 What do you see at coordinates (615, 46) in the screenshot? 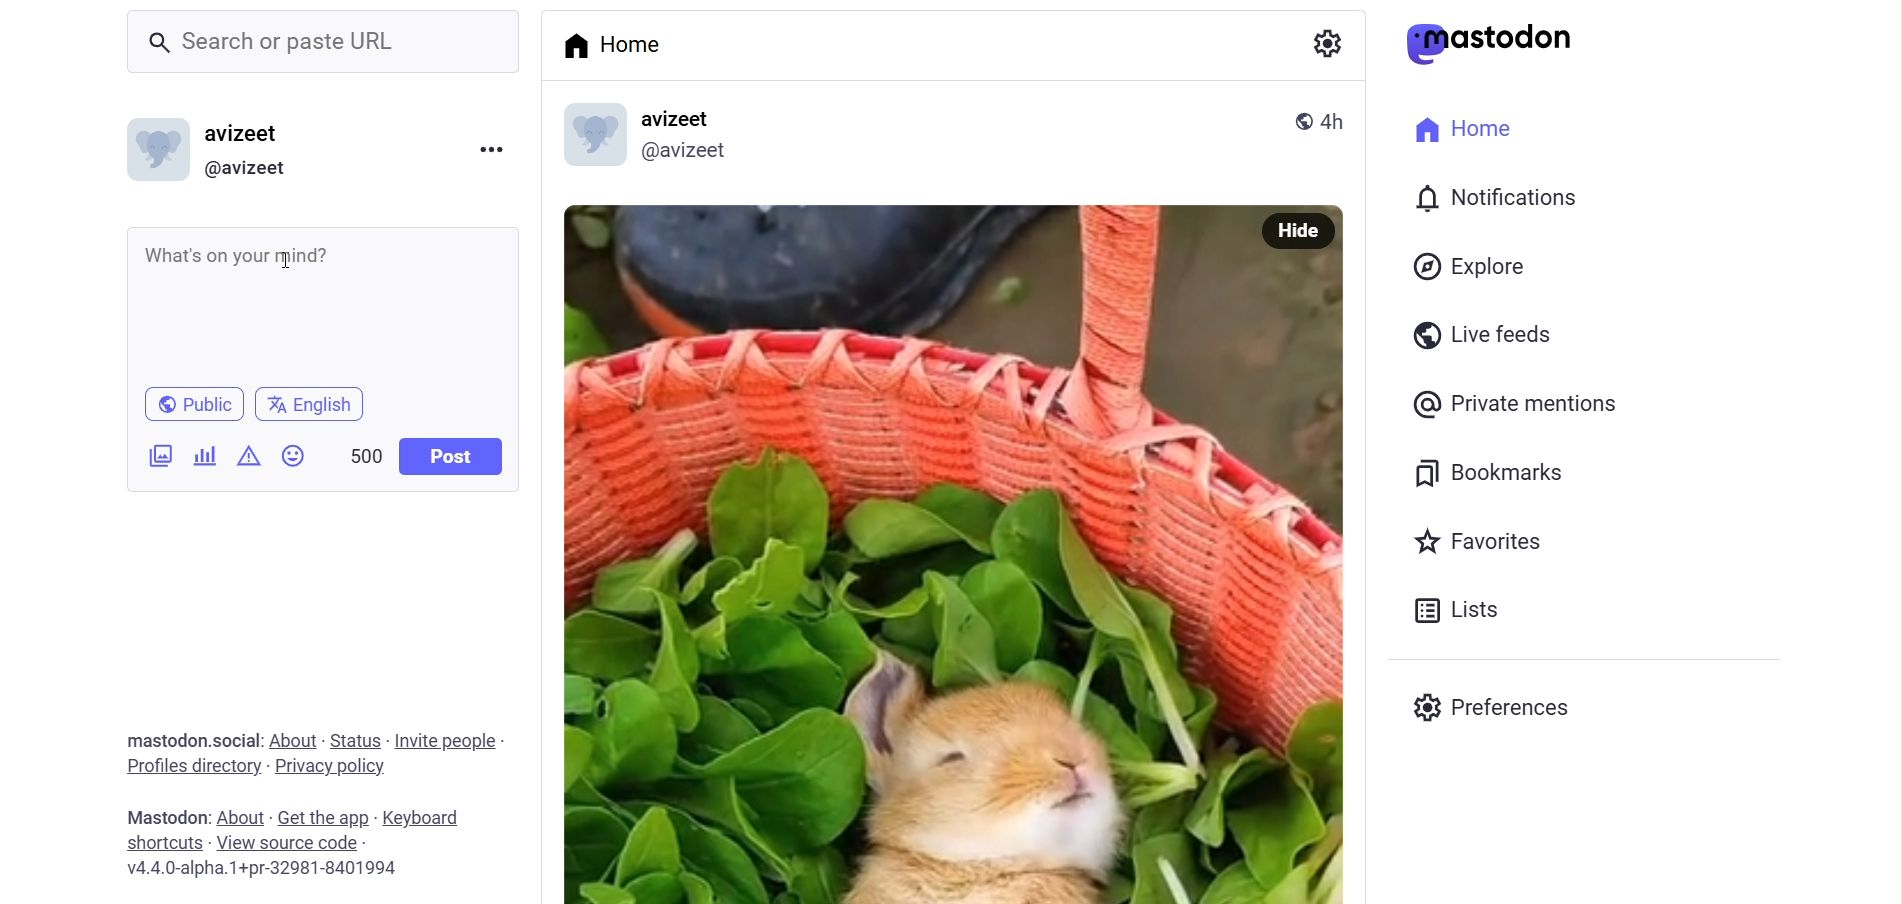
I see `Home` at bounding box center [615, 46].